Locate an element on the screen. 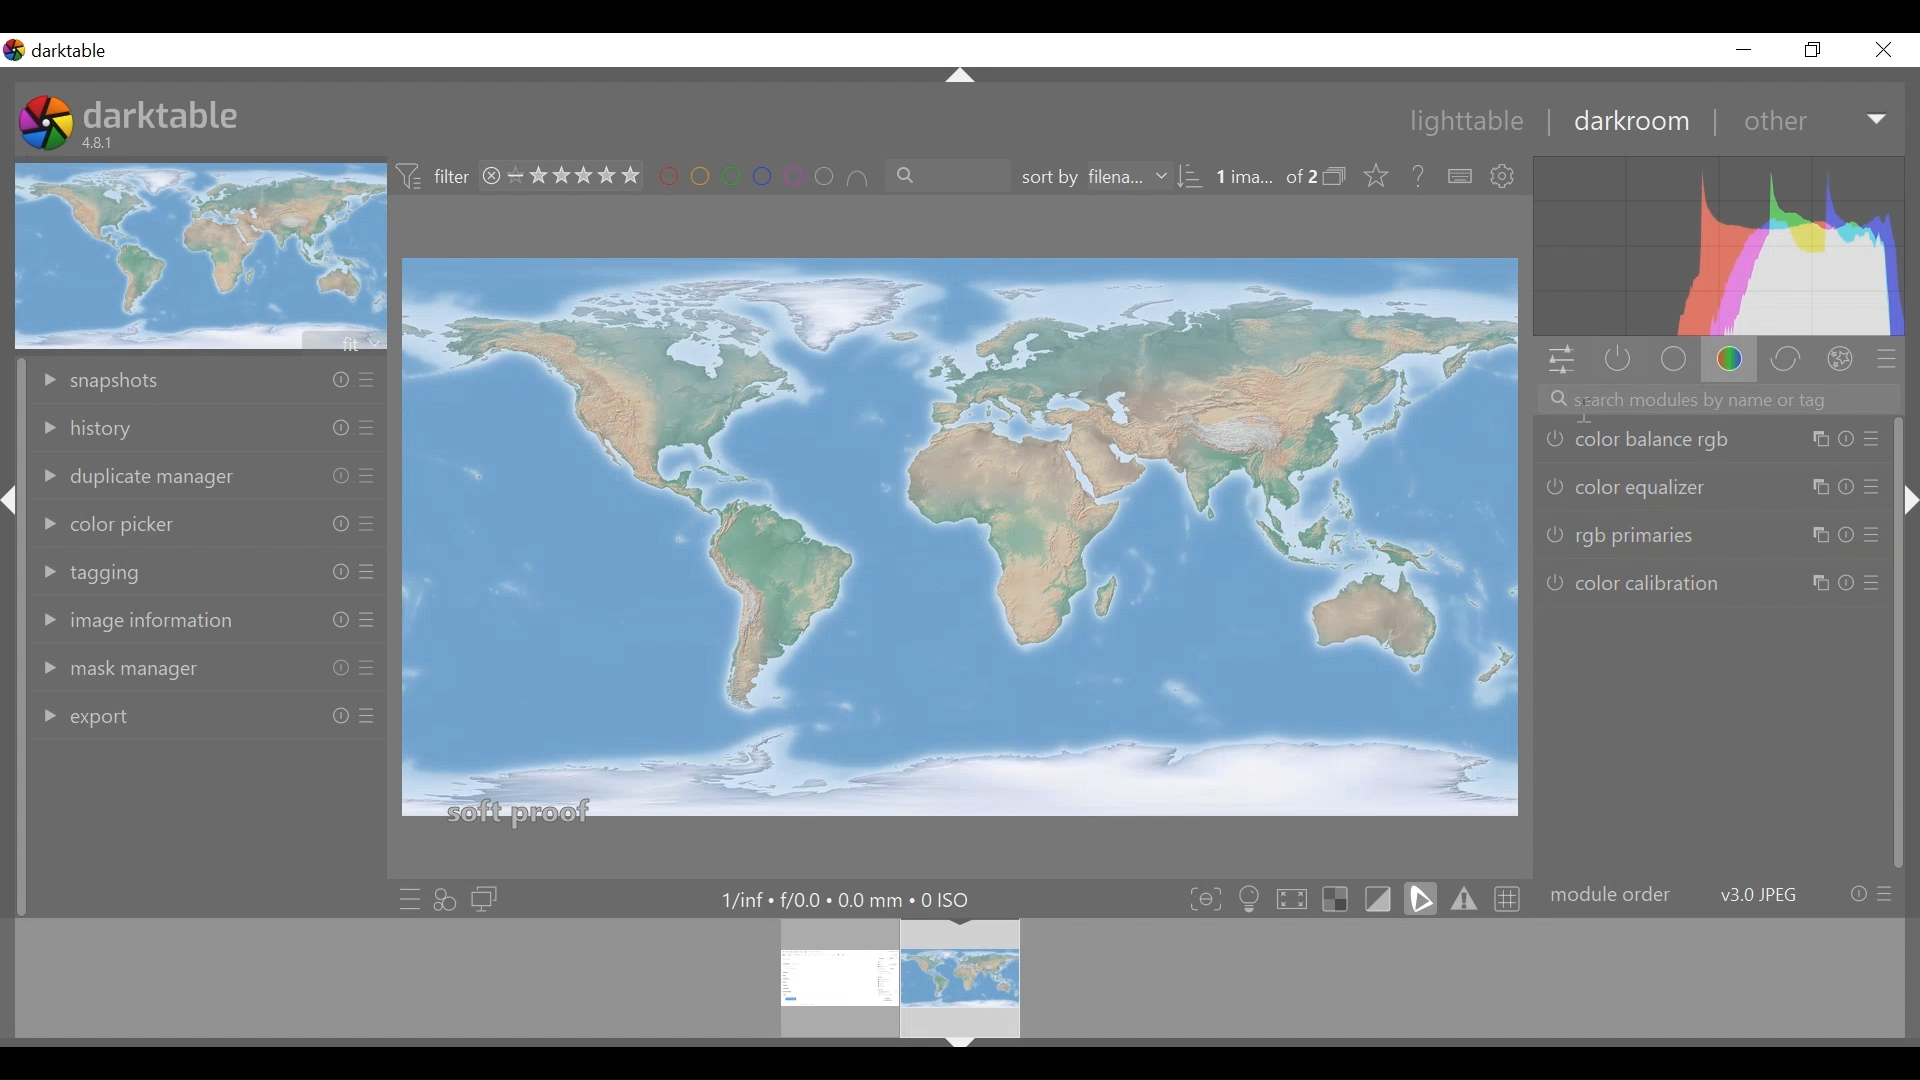  filter by text is located at coordinates (938, 177).